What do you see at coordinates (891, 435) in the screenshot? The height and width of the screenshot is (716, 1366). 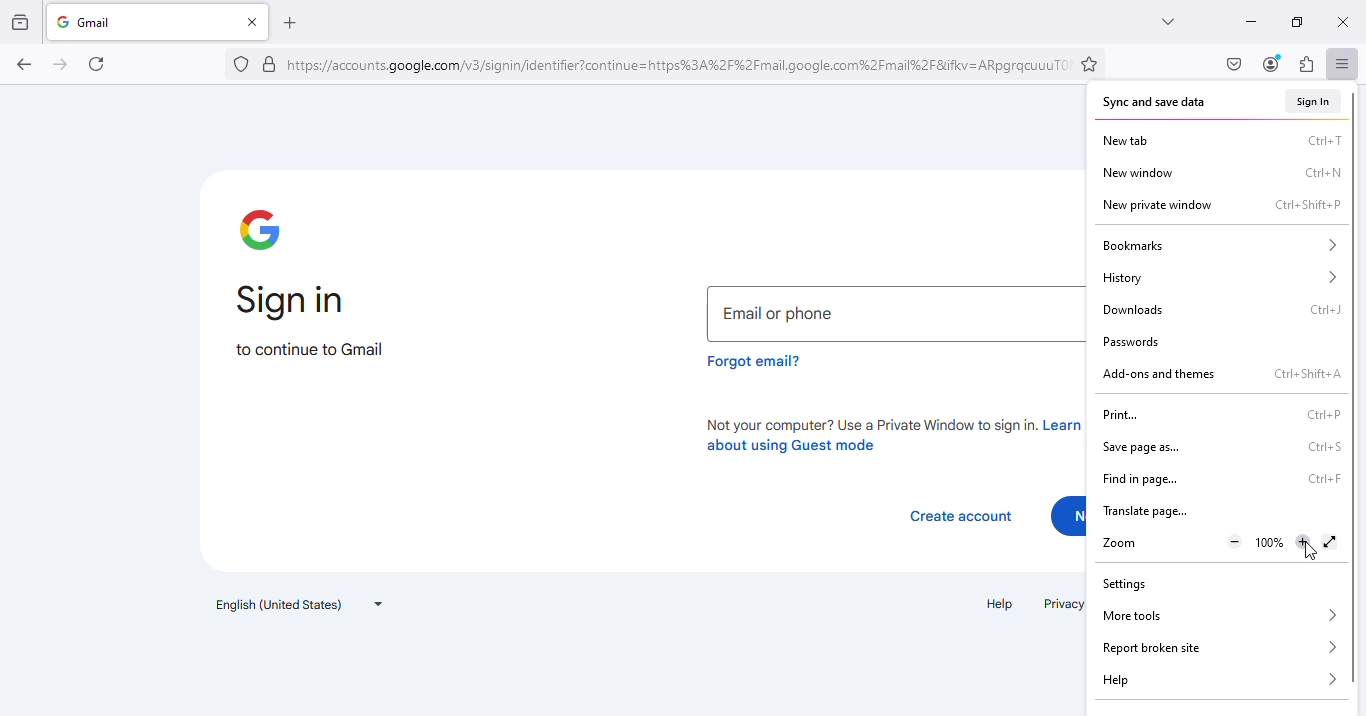 I see `not your computer? use a private window to sign in. learn more about using guest mode` at bounding box center [891, 435].